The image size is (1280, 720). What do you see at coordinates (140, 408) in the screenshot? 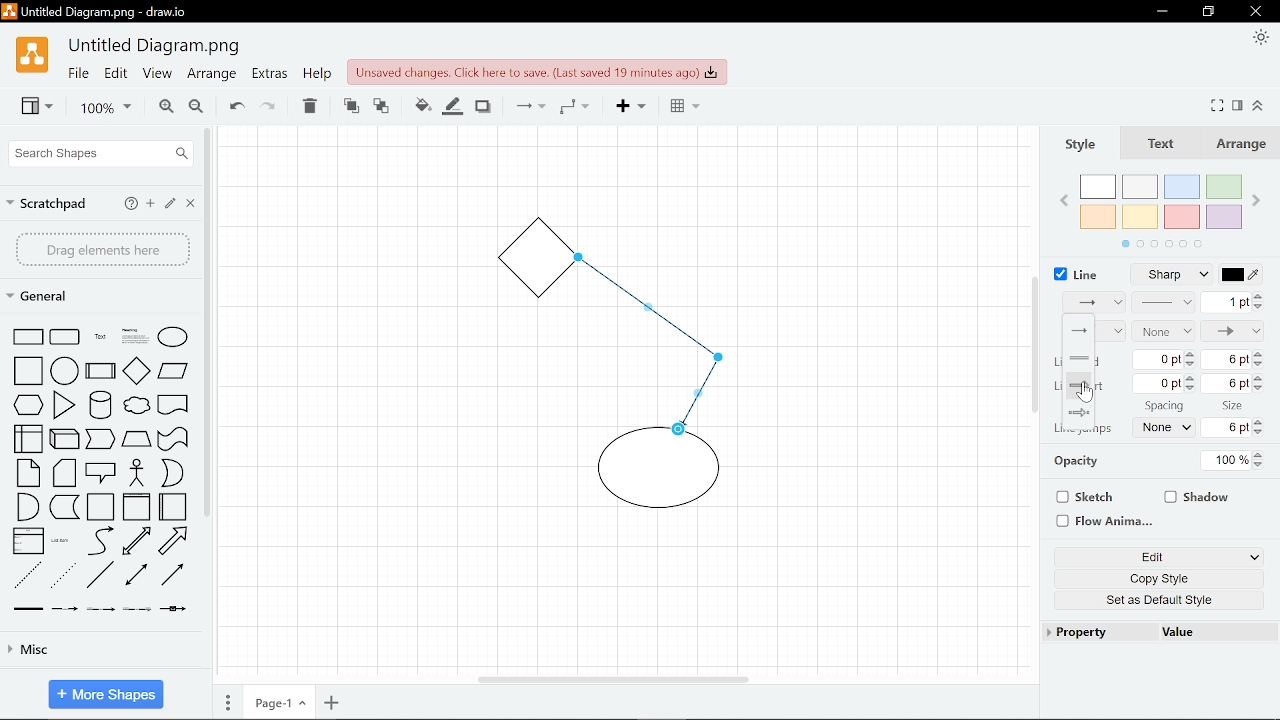
I see `shape` at bounding box center [140, 408].